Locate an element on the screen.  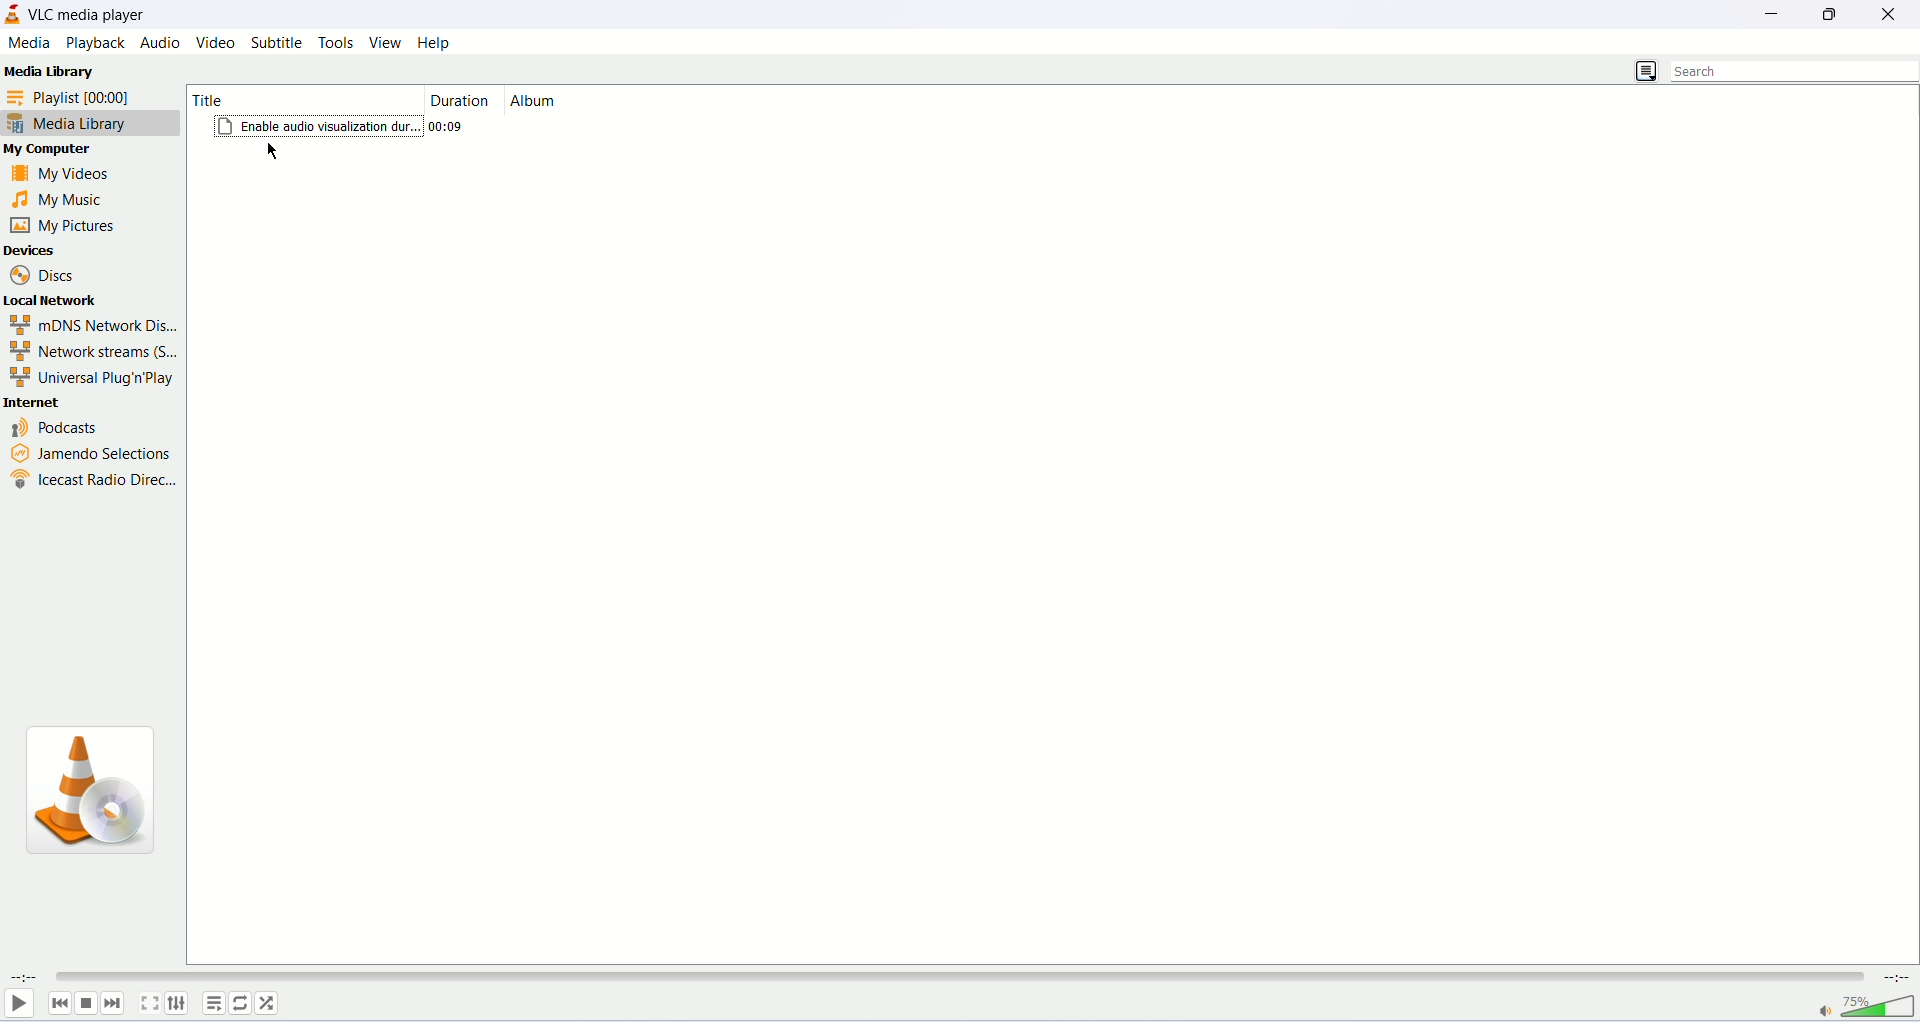
album is located at coordinates (593, 99).